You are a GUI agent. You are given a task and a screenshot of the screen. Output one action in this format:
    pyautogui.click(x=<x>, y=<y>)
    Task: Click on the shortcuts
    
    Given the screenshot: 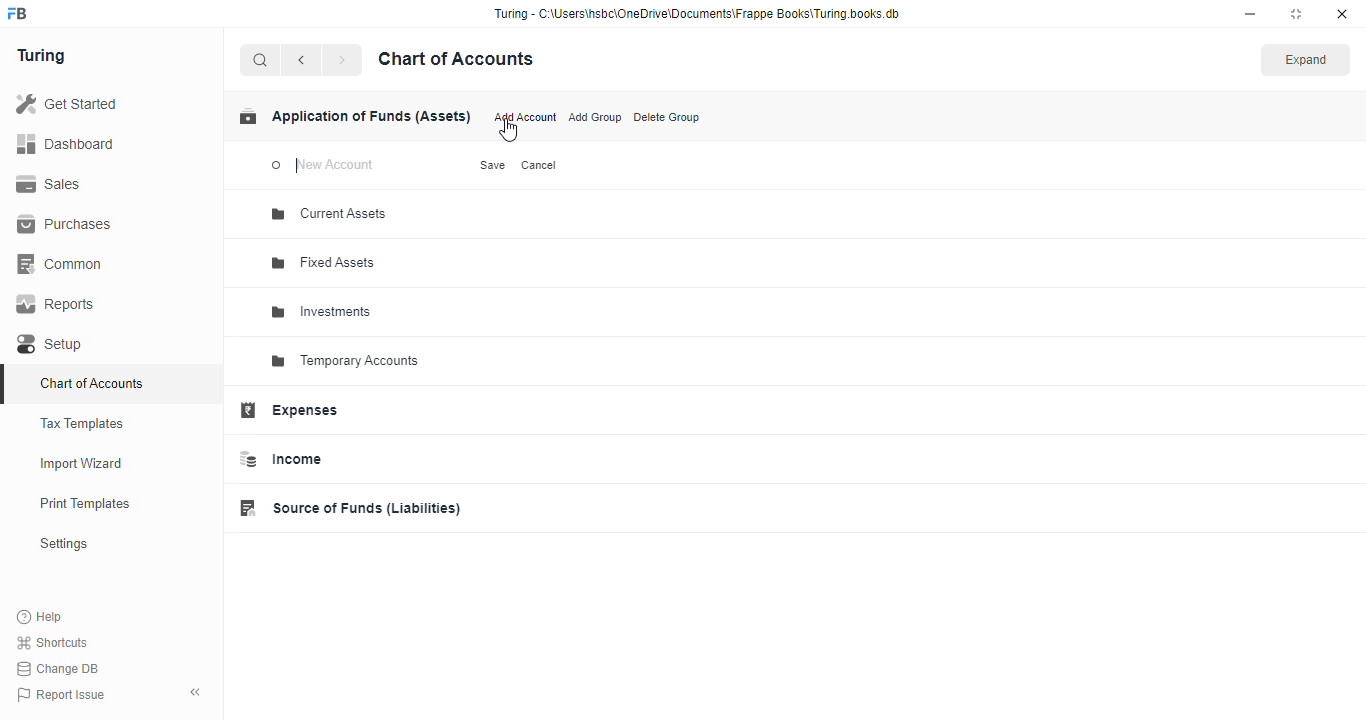 What is the action you would take?
    pyautogui.click(x=53, y=642)
    